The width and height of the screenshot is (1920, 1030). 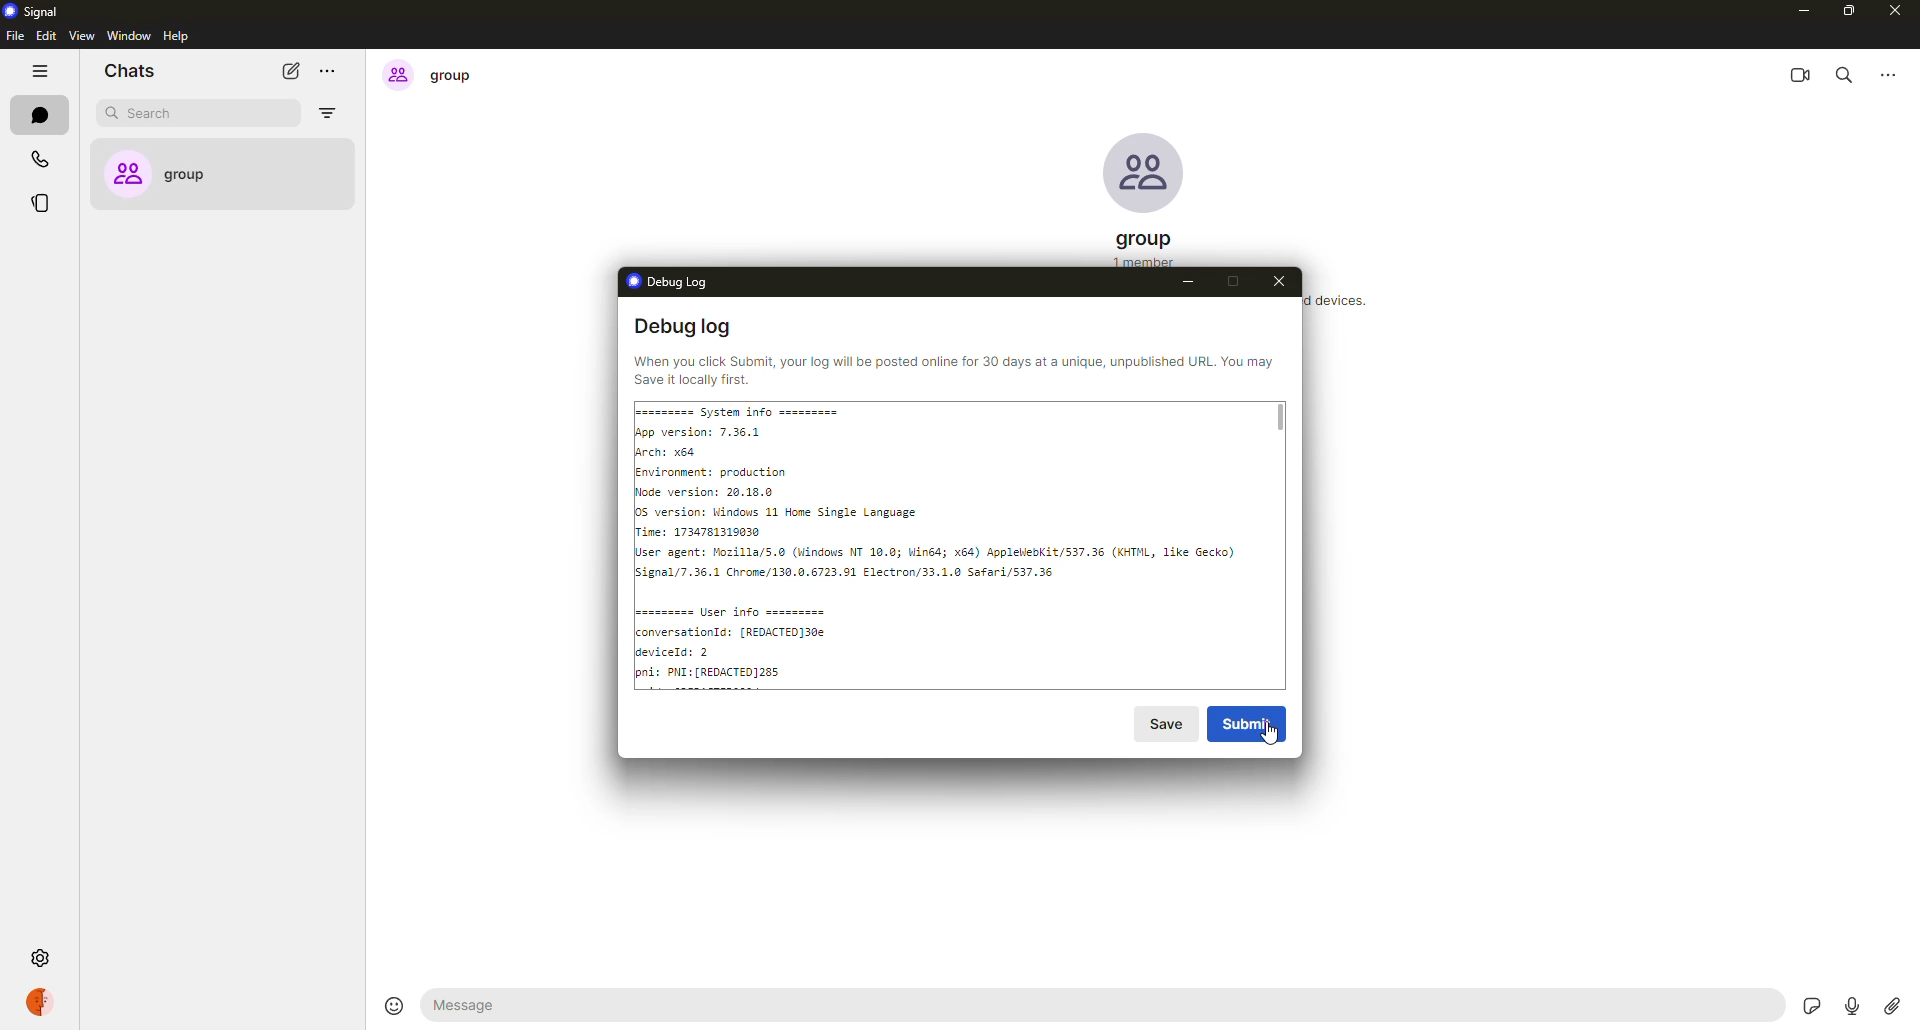 I want to click on more, so click(x=333, y=71).